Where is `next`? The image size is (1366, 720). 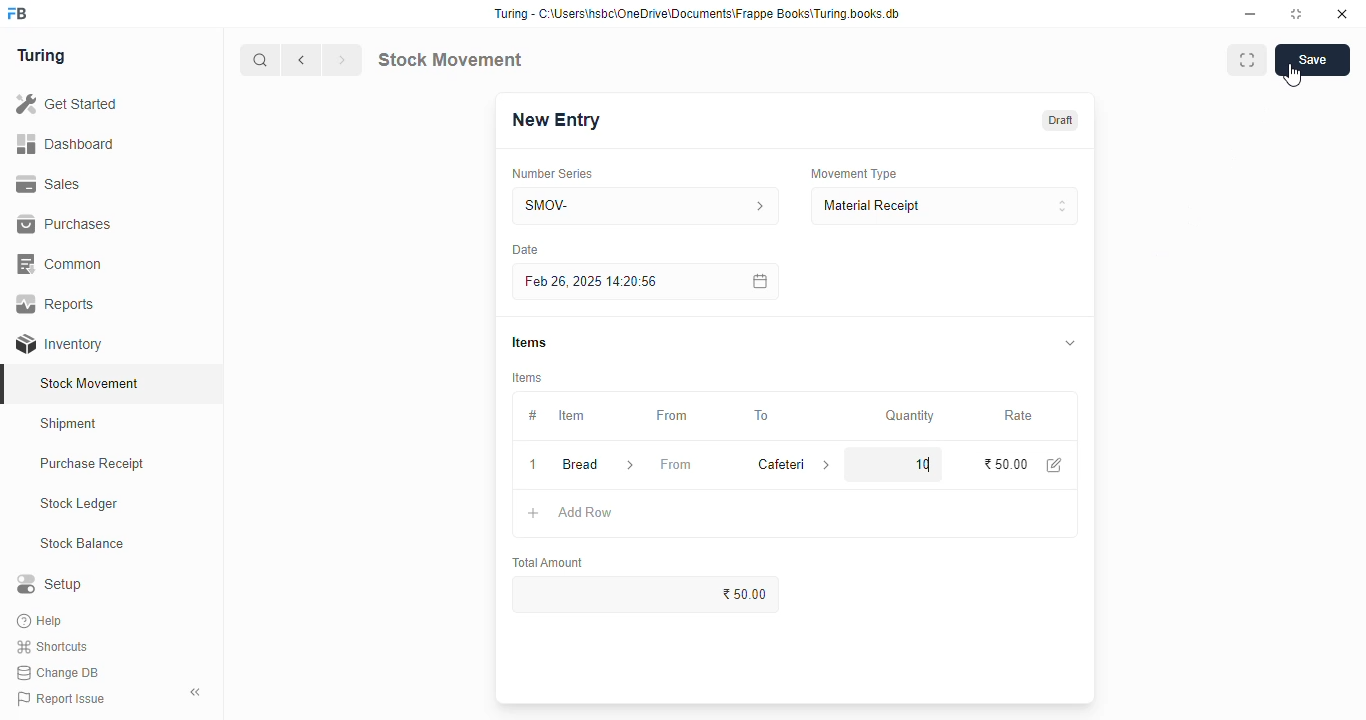
next is located at coordinates (342, 60).